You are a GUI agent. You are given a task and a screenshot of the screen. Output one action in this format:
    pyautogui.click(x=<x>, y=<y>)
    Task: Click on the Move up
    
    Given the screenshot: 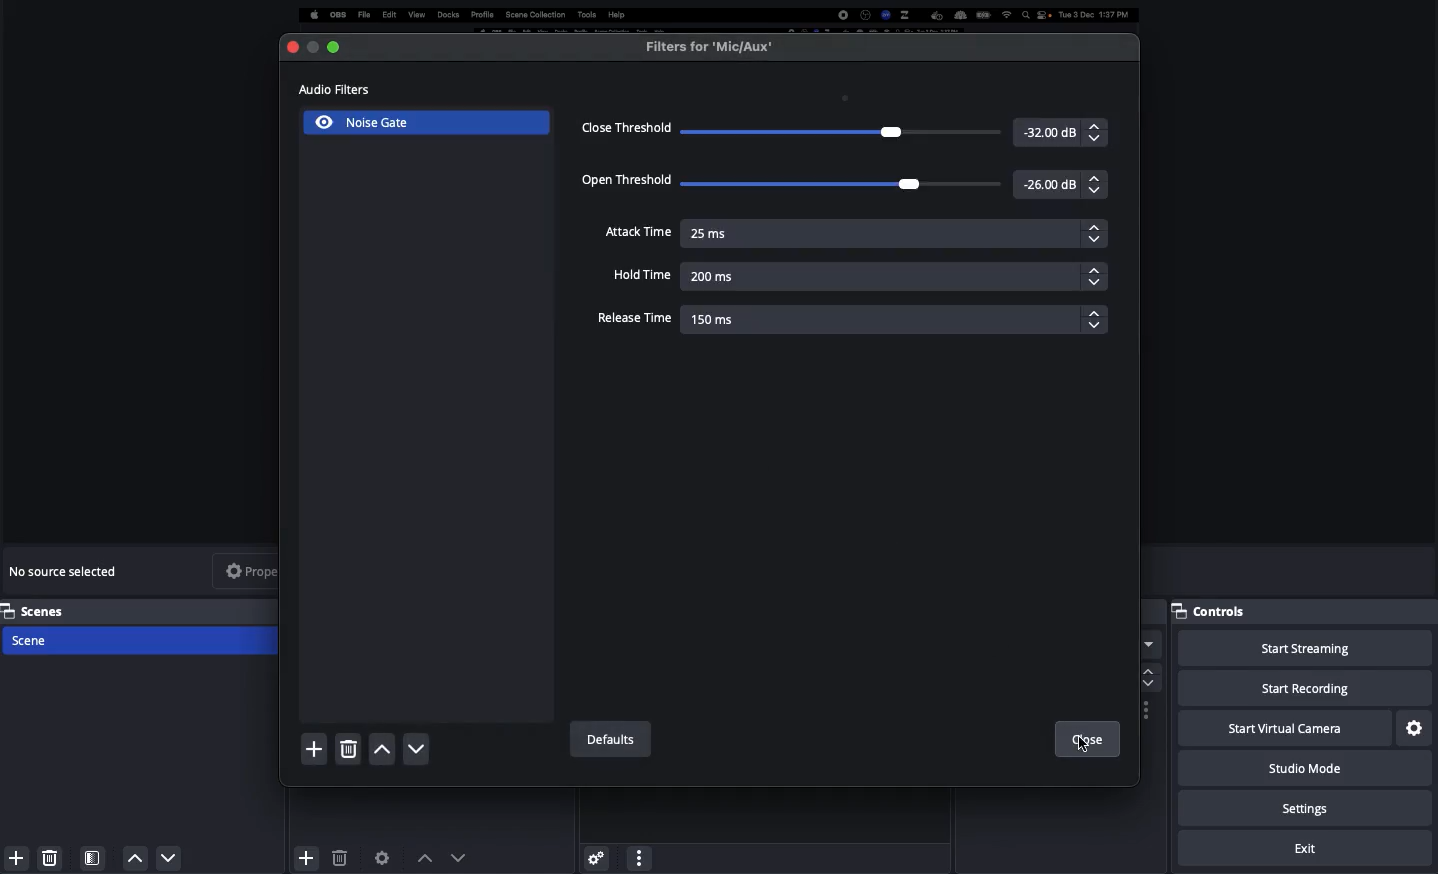 What is the action you would take?
    pyautogui.click(x=425, y=857)
    